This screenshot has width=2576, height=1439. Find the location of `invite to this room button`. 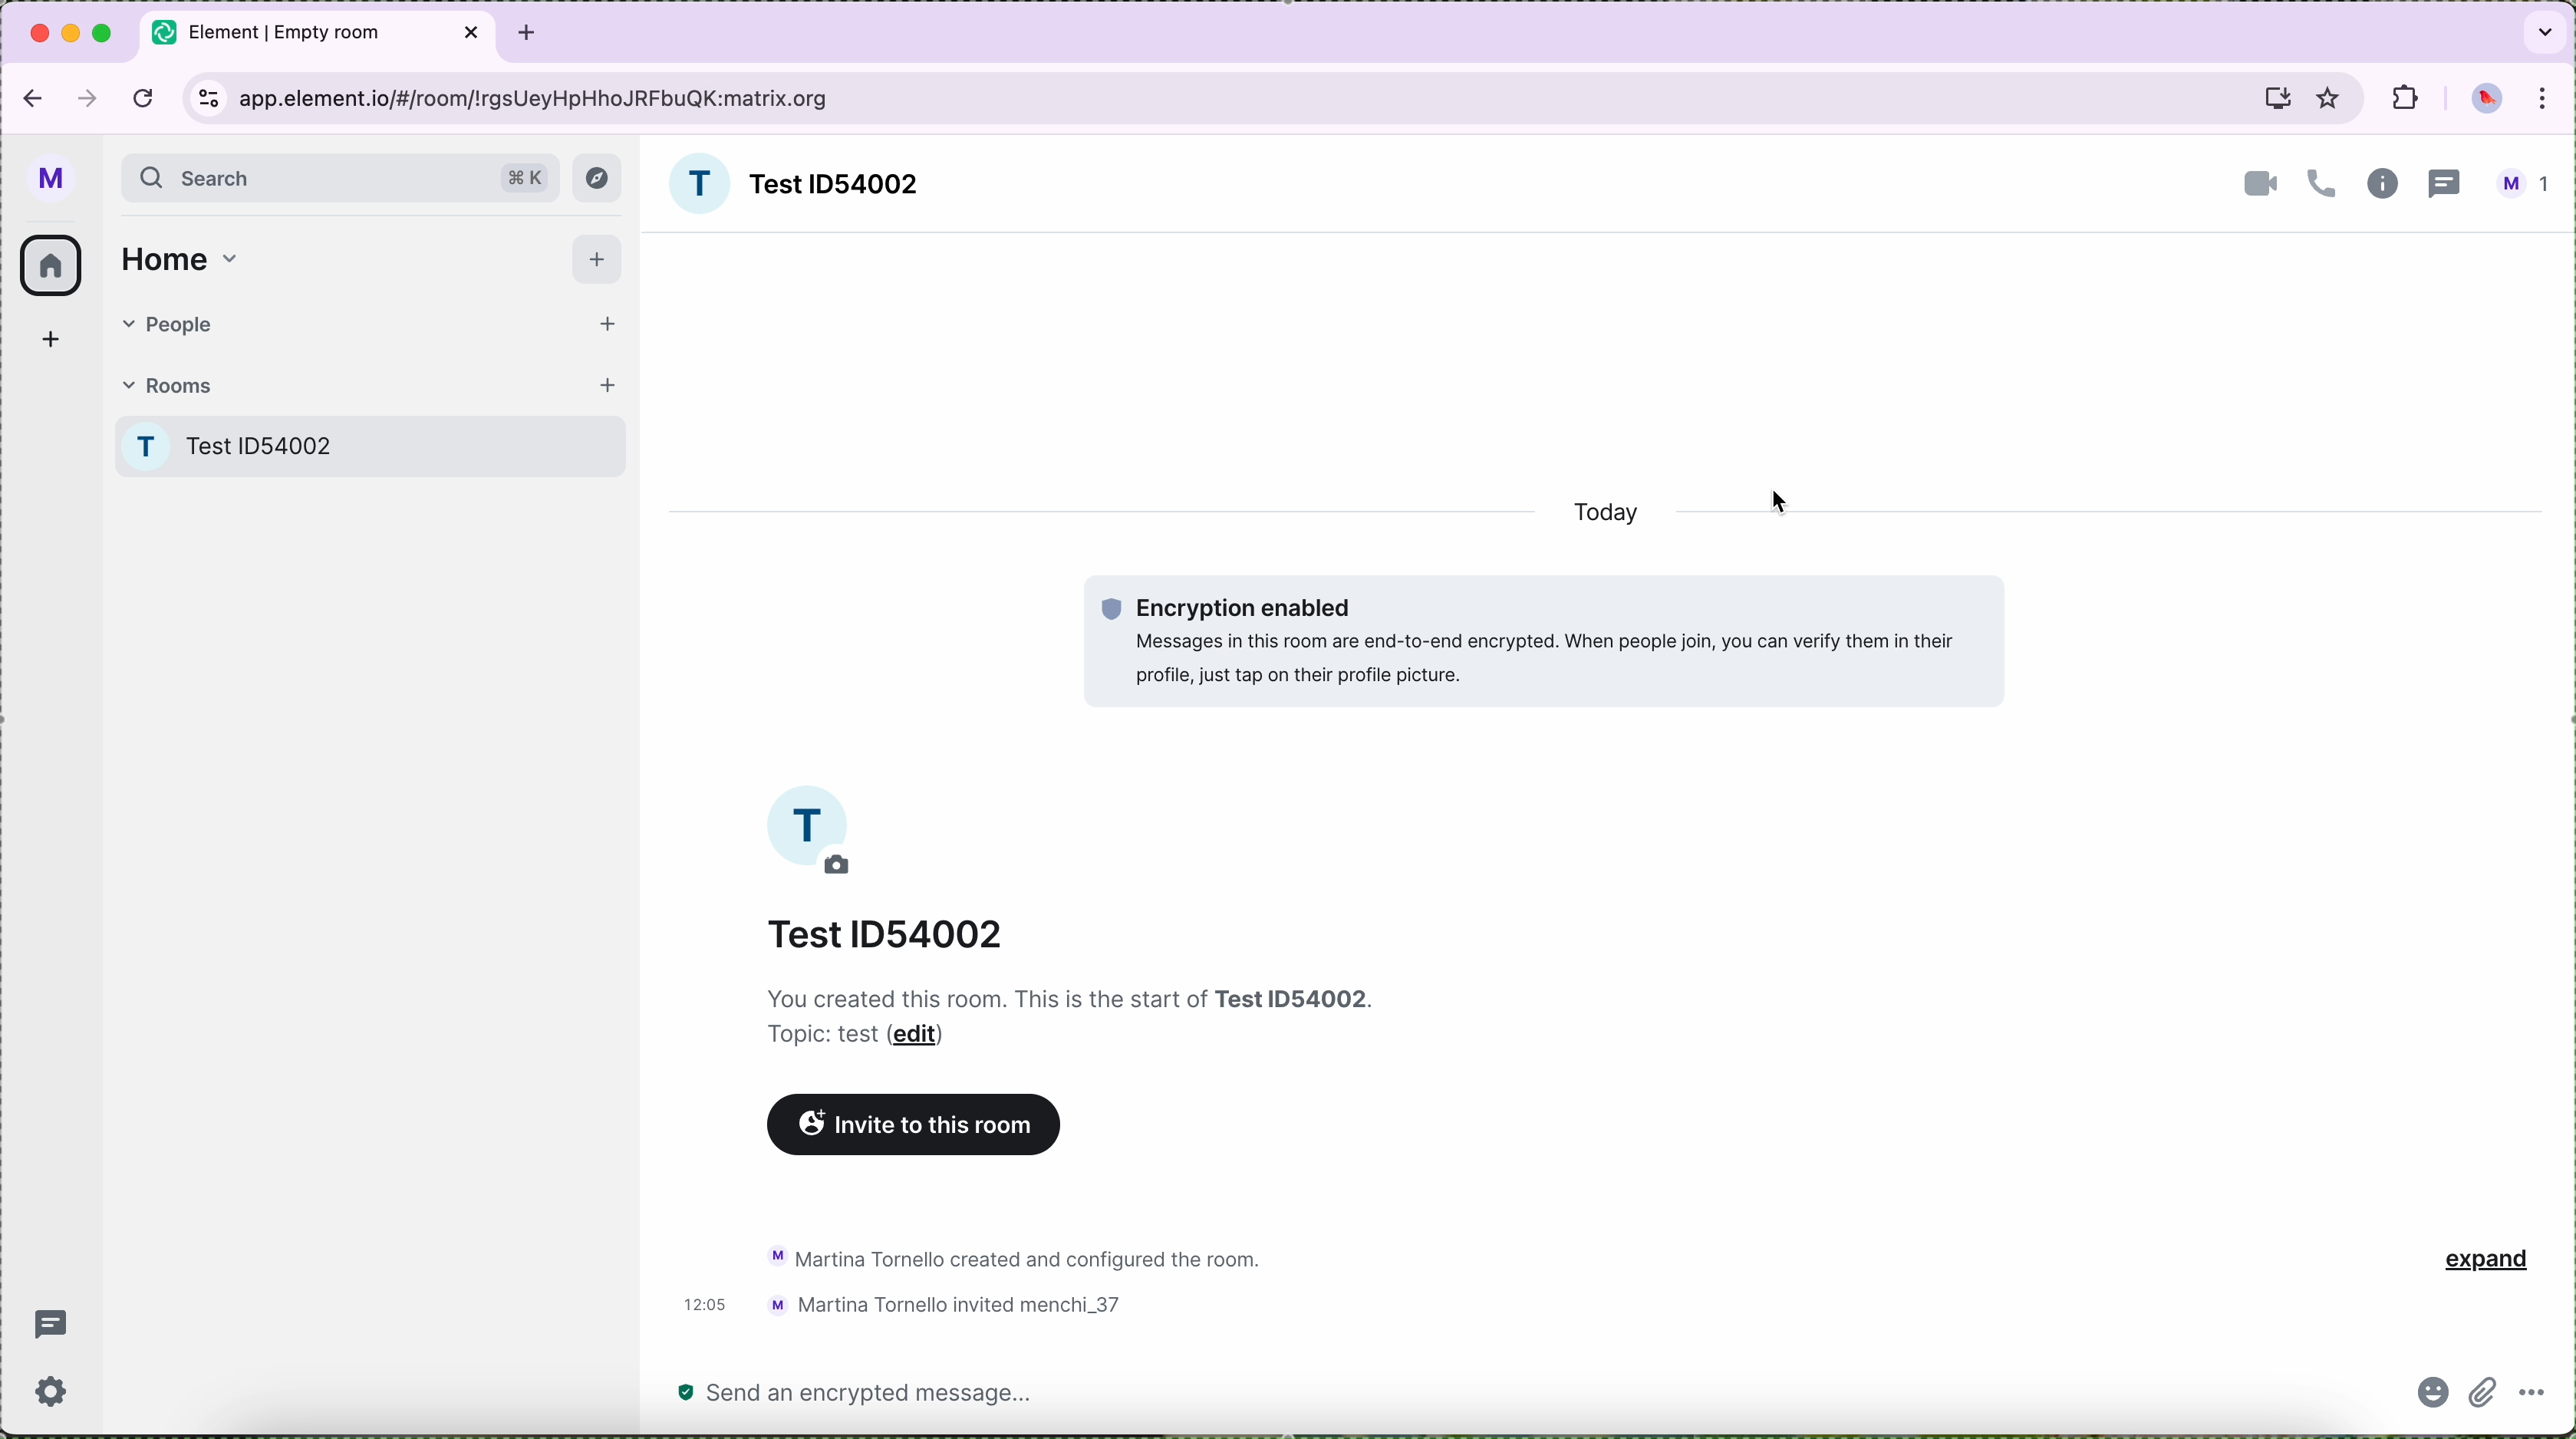

invite to this room button is located at coordinates (918, 1123).